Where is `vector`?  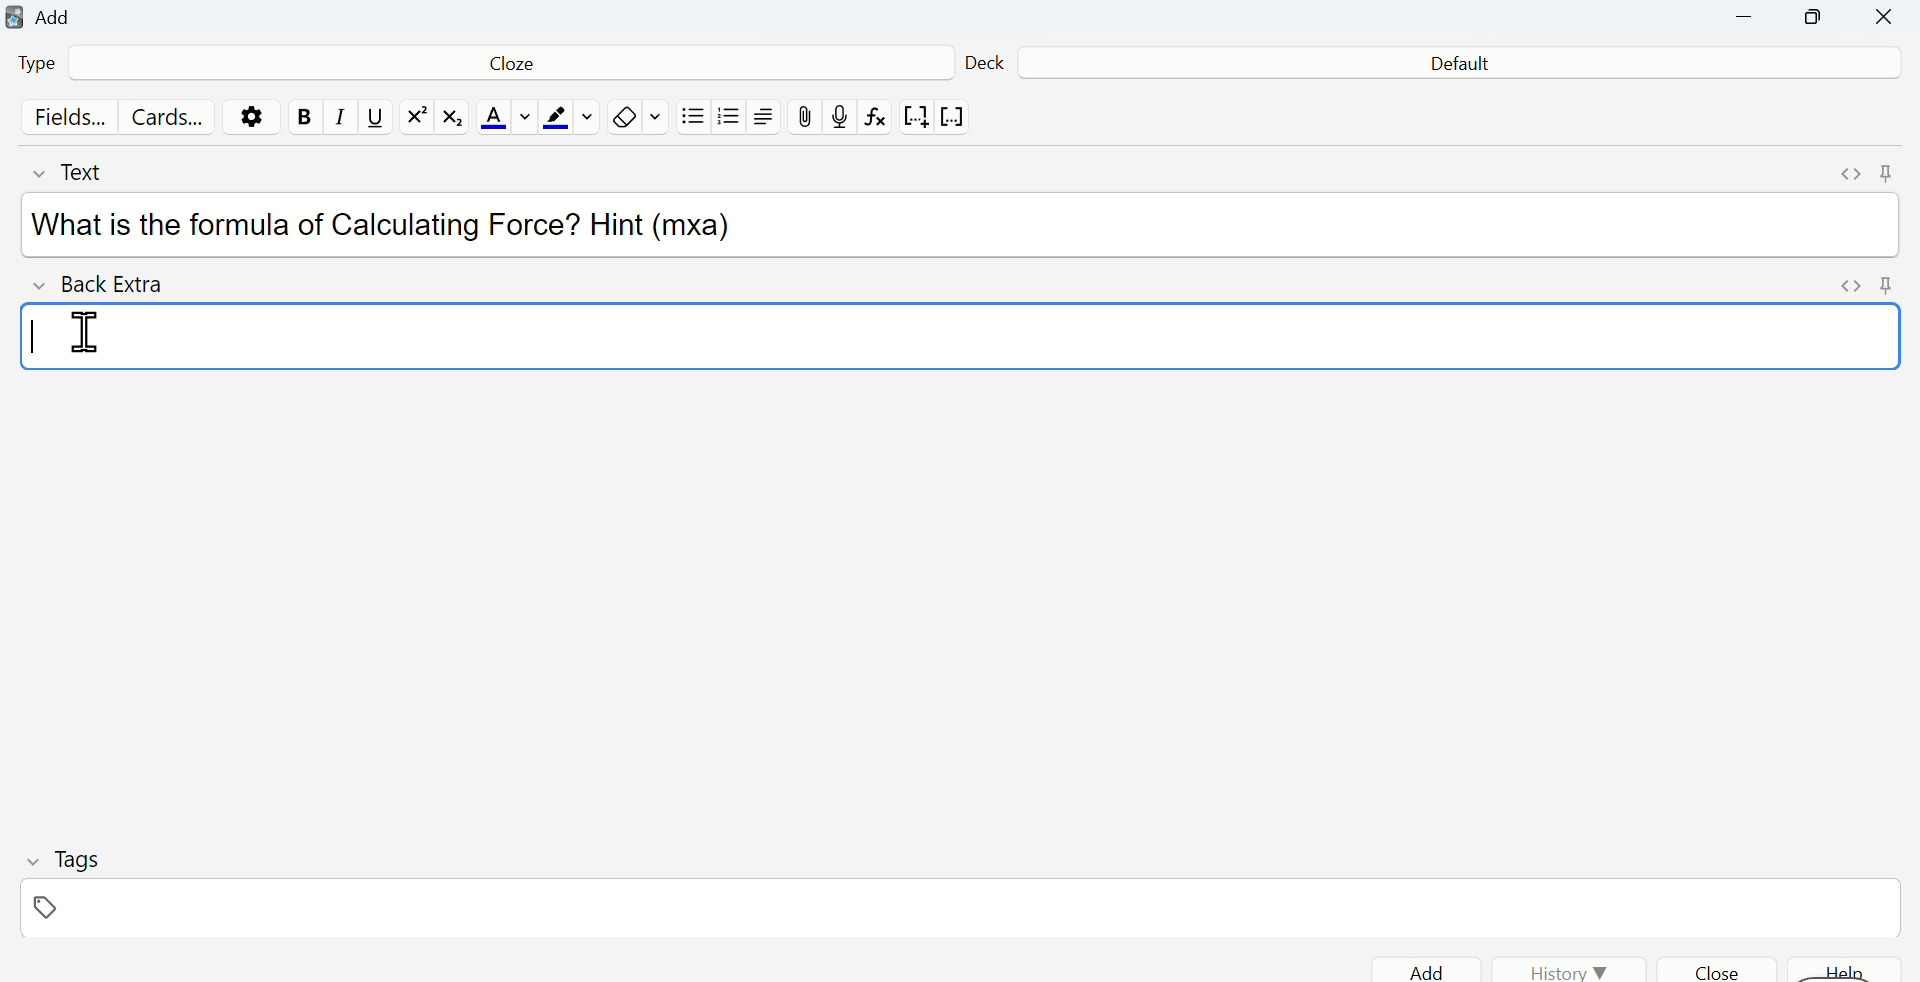
vector is located at coordinates (956, 118).